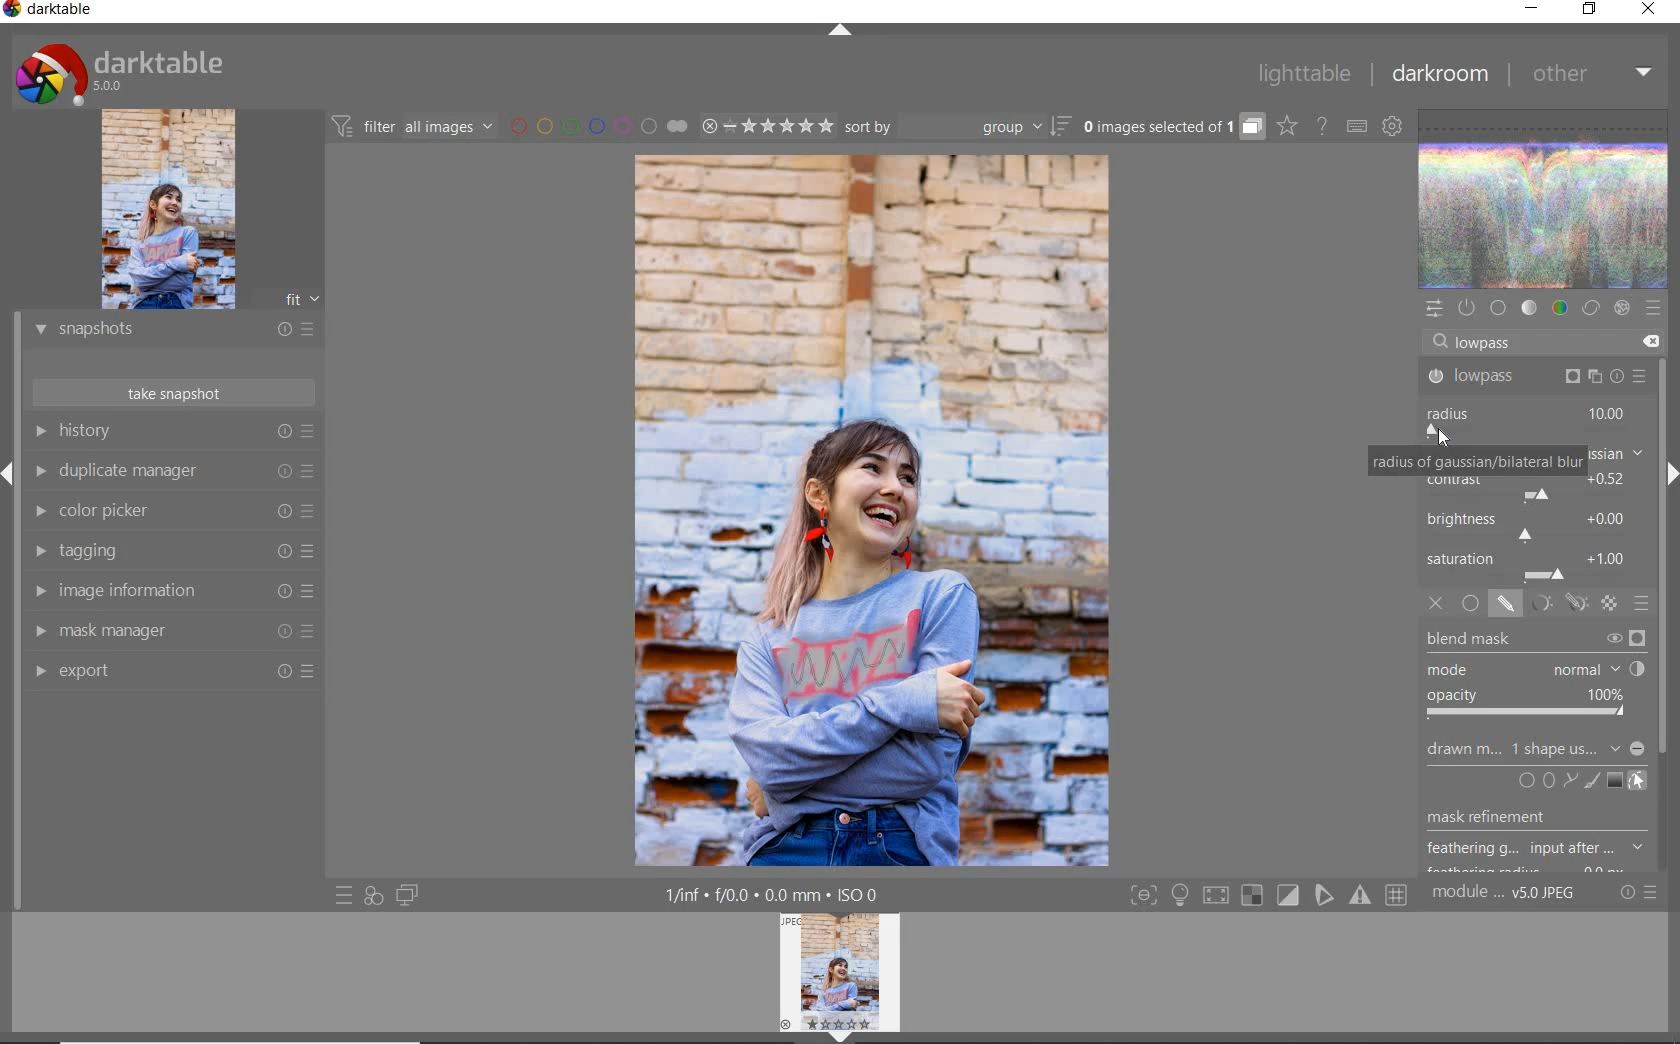  I want to click on image preview, so click(196, 208).